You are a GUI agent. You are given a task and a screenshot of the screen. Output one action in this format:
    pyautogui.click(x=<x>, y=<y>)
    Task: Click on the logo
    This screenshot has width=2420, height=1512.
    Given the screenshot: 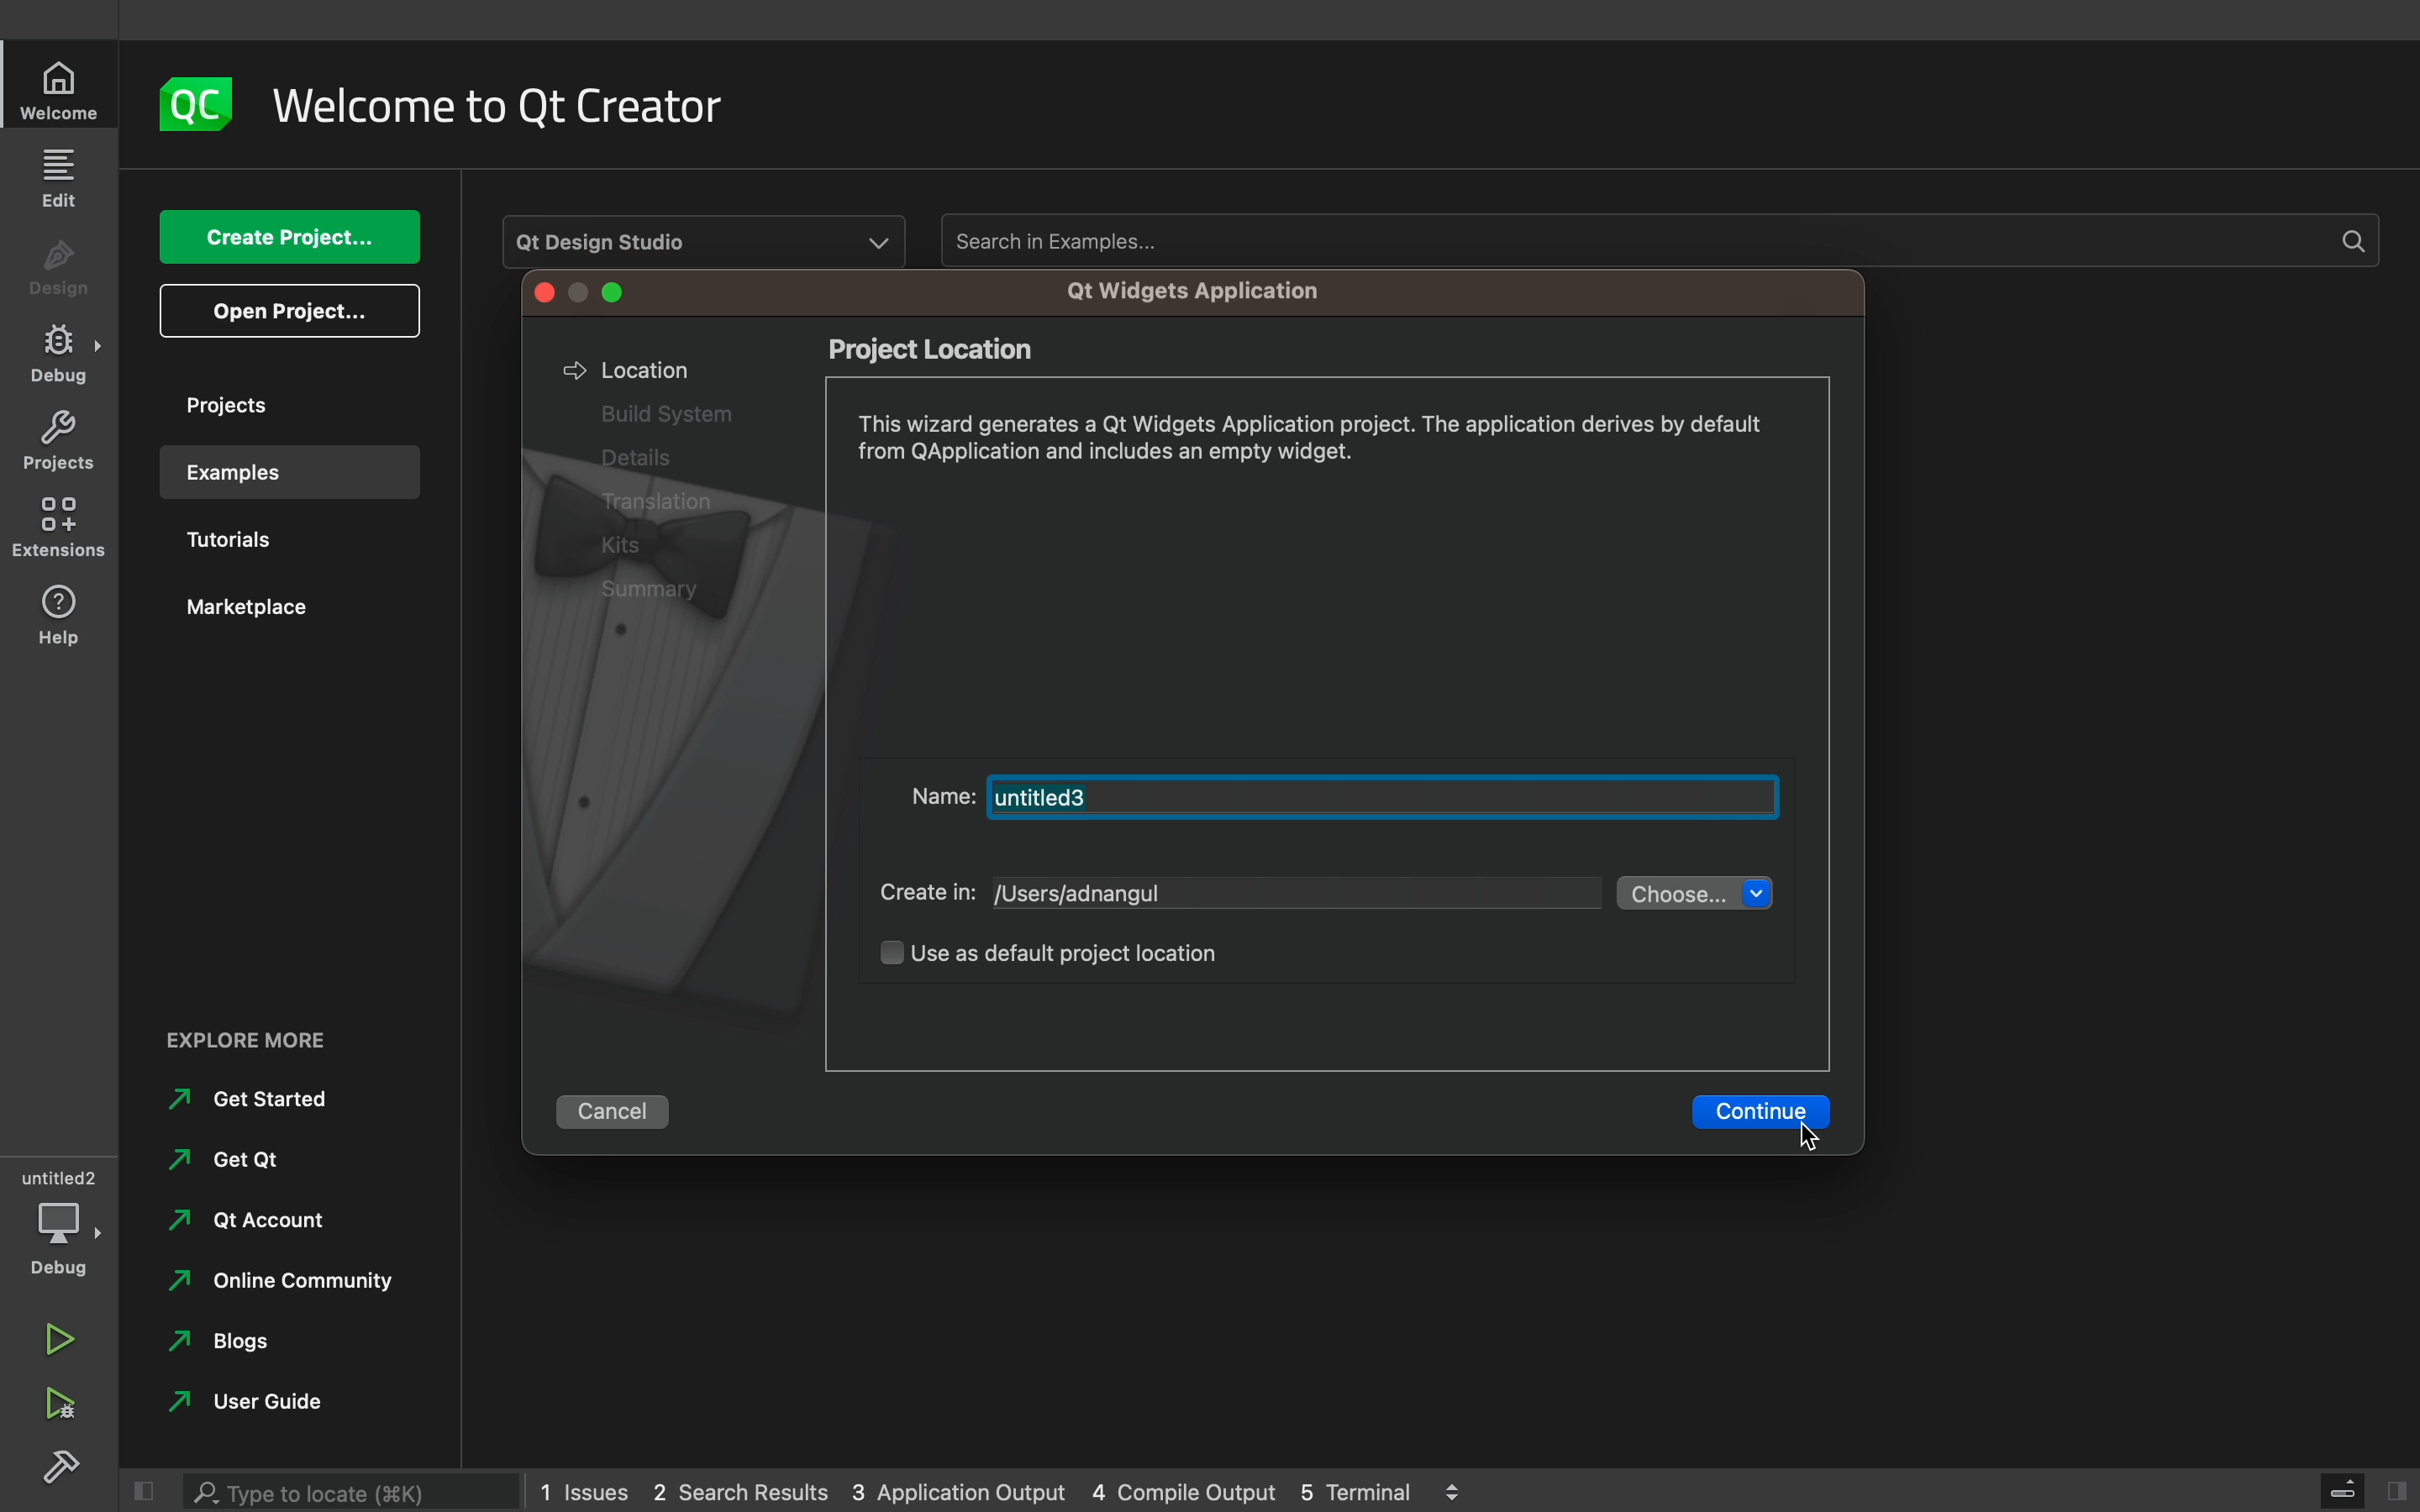 What is the action you would take?
    pyautogui.click(x=201, y=106)
    